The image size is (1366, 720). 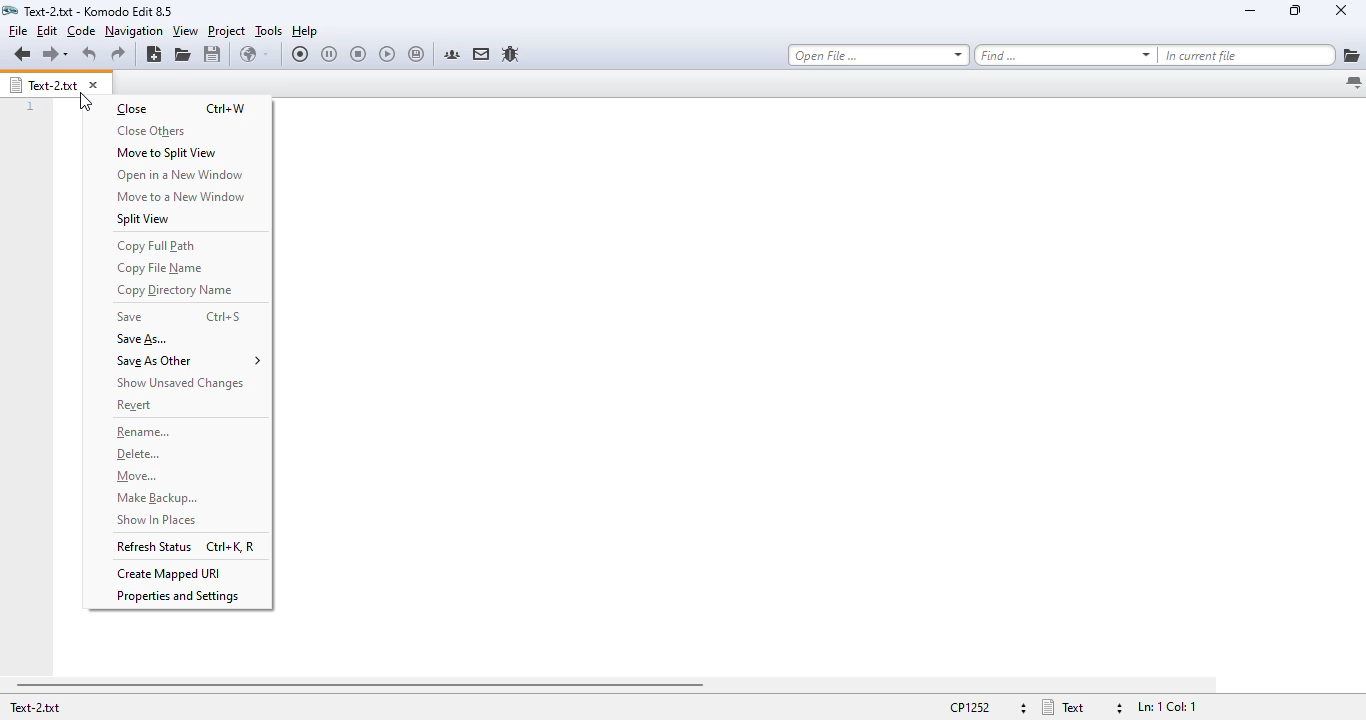 What do you see at coordinates (1352, 55) in the screenshot?
I see `browse for directories to add to search list` at bounding box center [1352, 55].